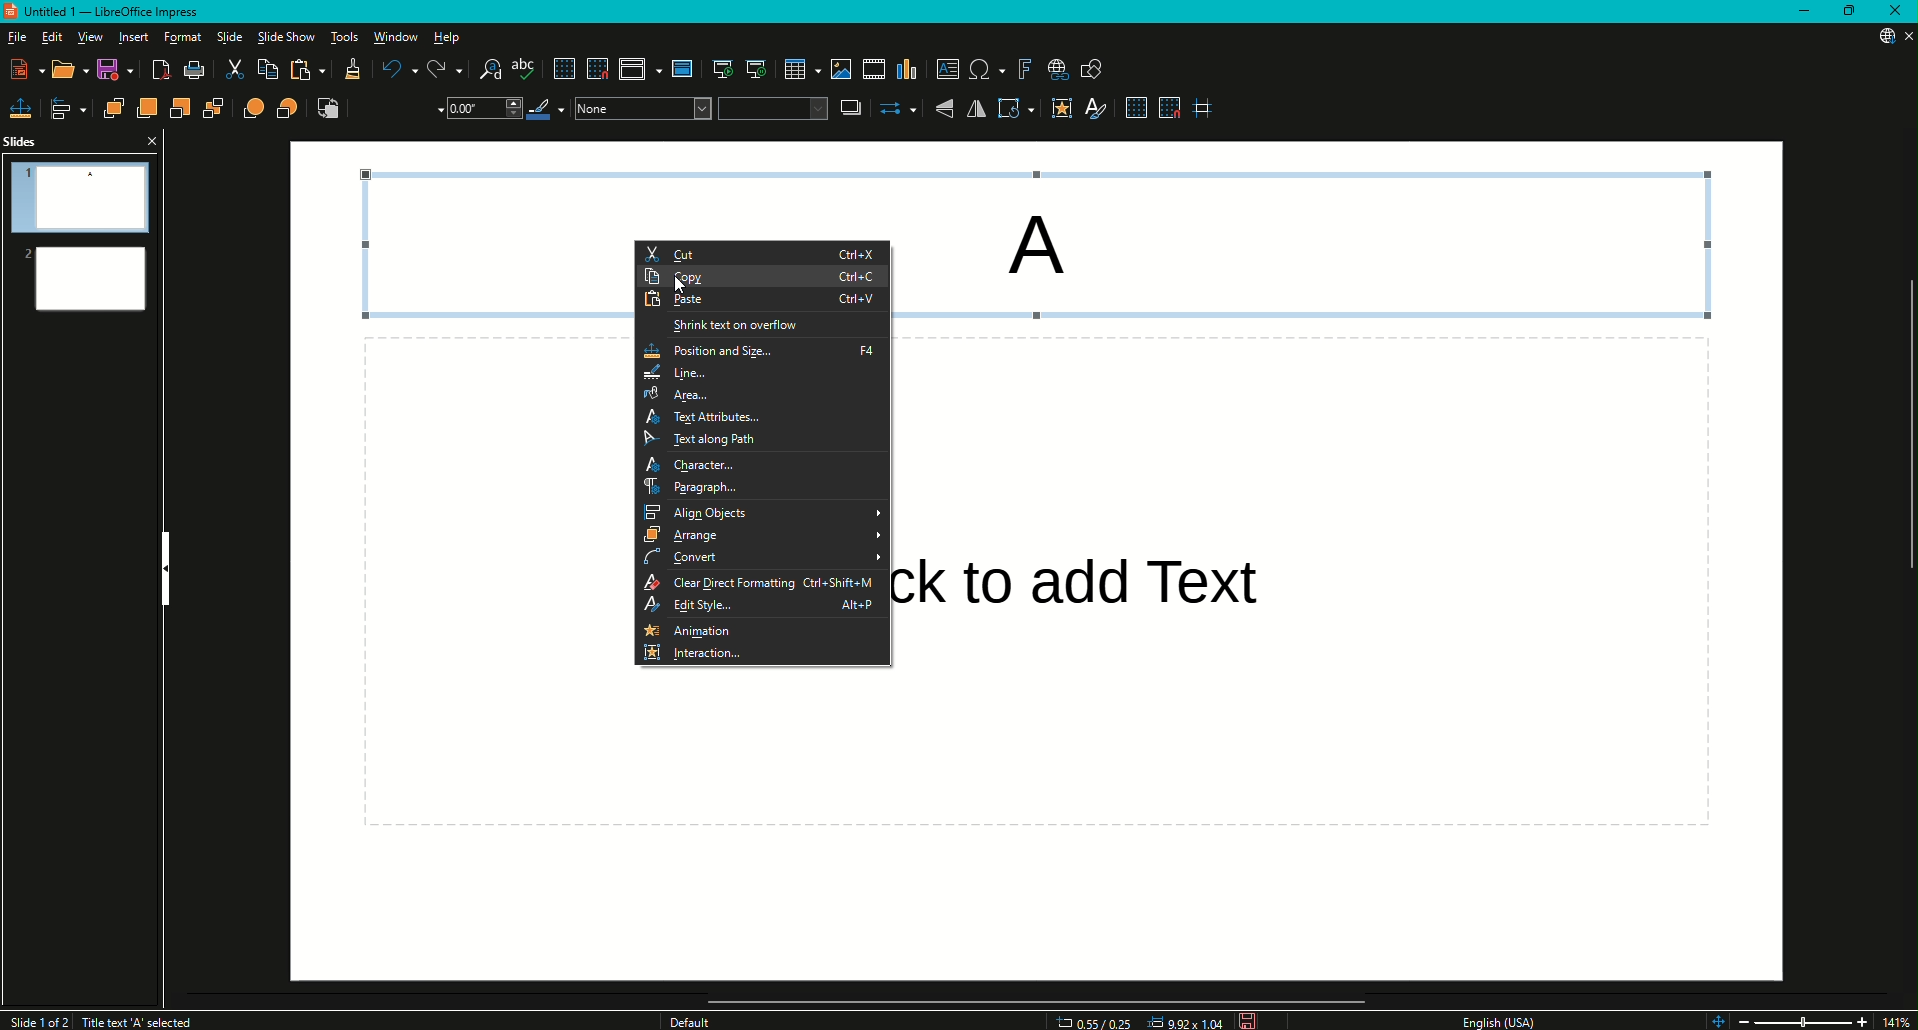 This screenshot has height=1030, width=1918. Describe the element at coordinates (91, 37) in the screenshot. I see `View` at that location.